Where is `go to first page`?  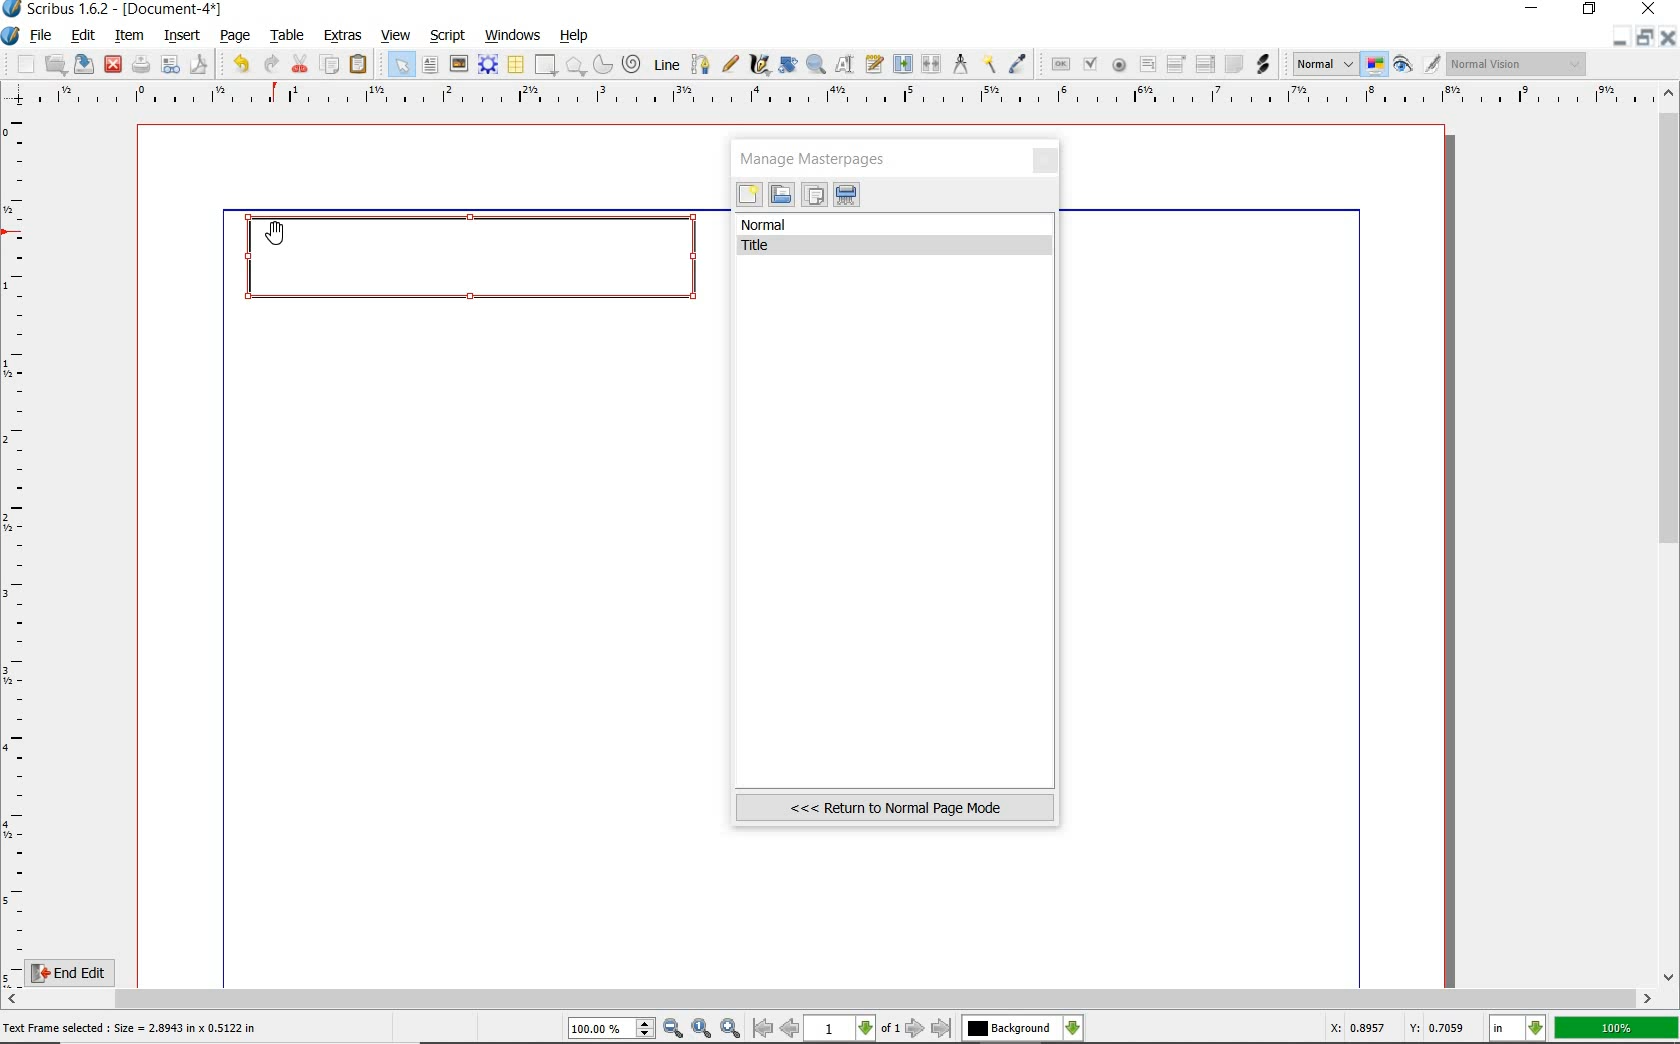
go to first page is located at coordinates (763, 1029).